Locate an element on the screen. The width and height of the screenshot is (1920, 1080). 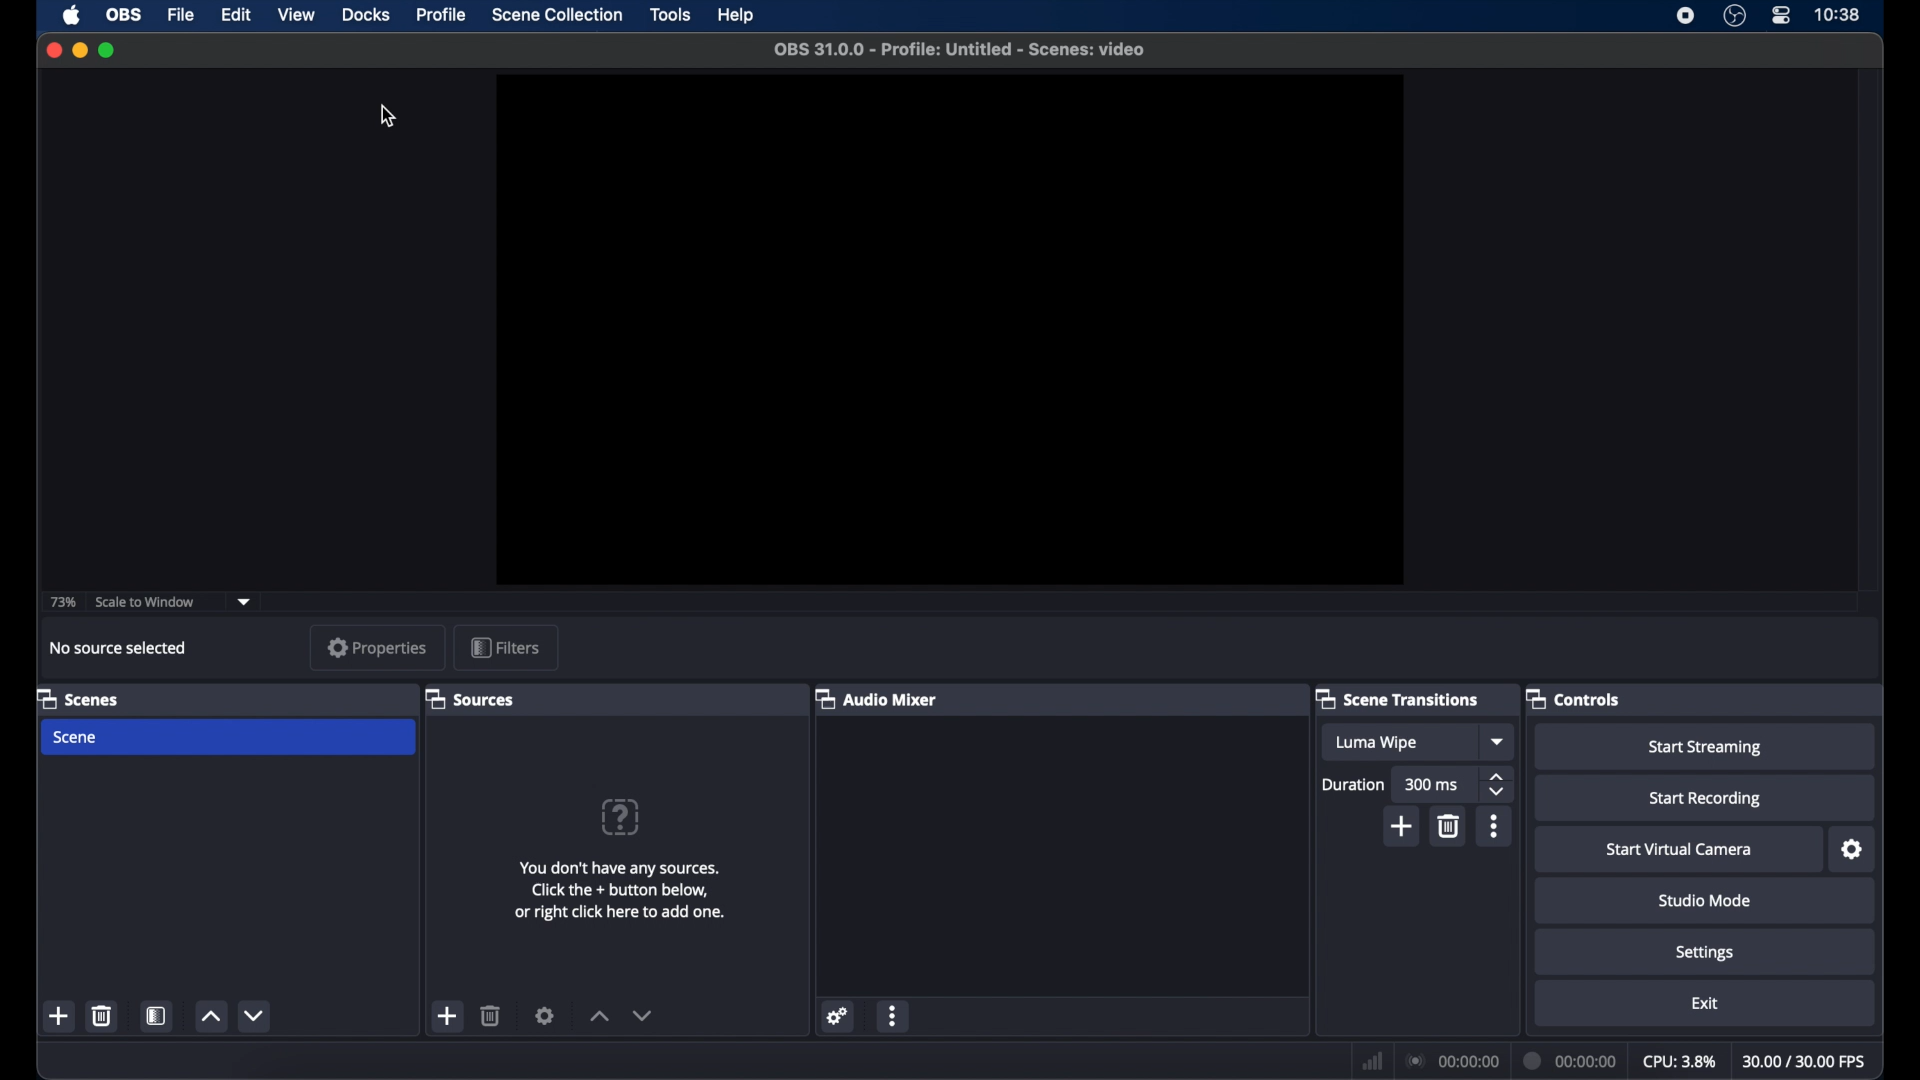
scene filters is located at coordinates (155, 1015).